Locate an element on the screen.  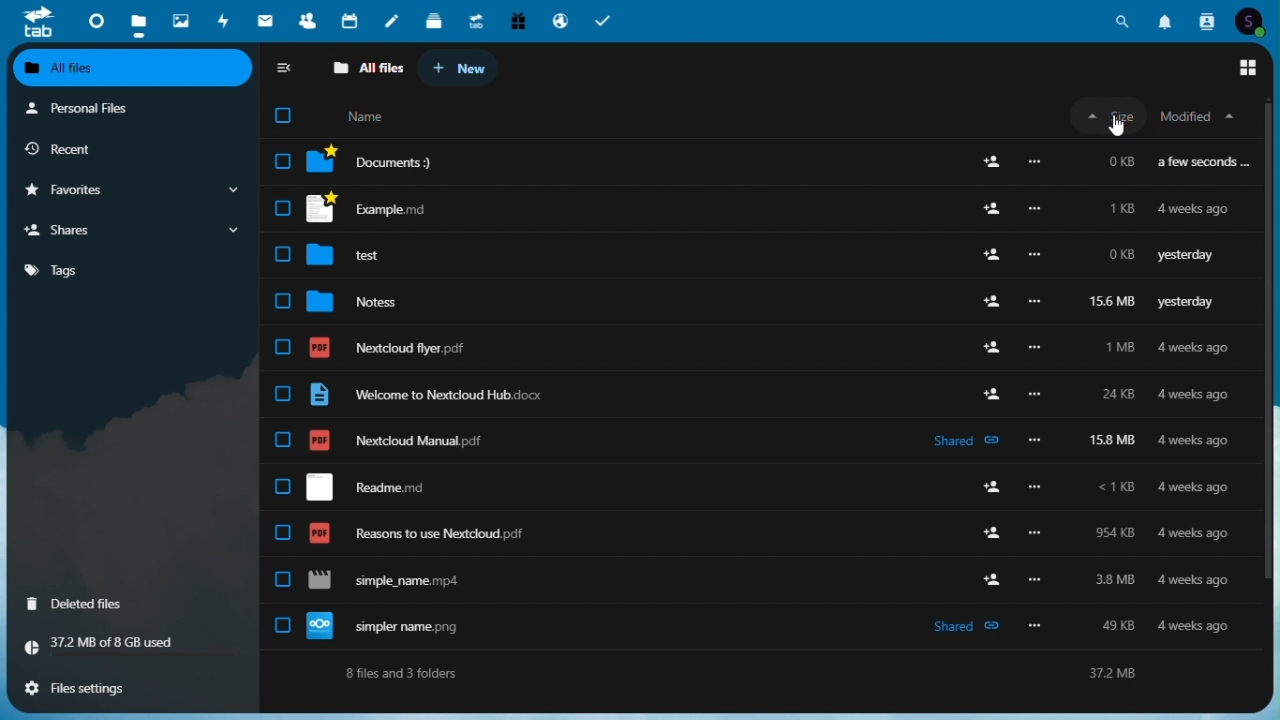
Reasons to use Nextcloud pdf is located at coordinates (755, 535).